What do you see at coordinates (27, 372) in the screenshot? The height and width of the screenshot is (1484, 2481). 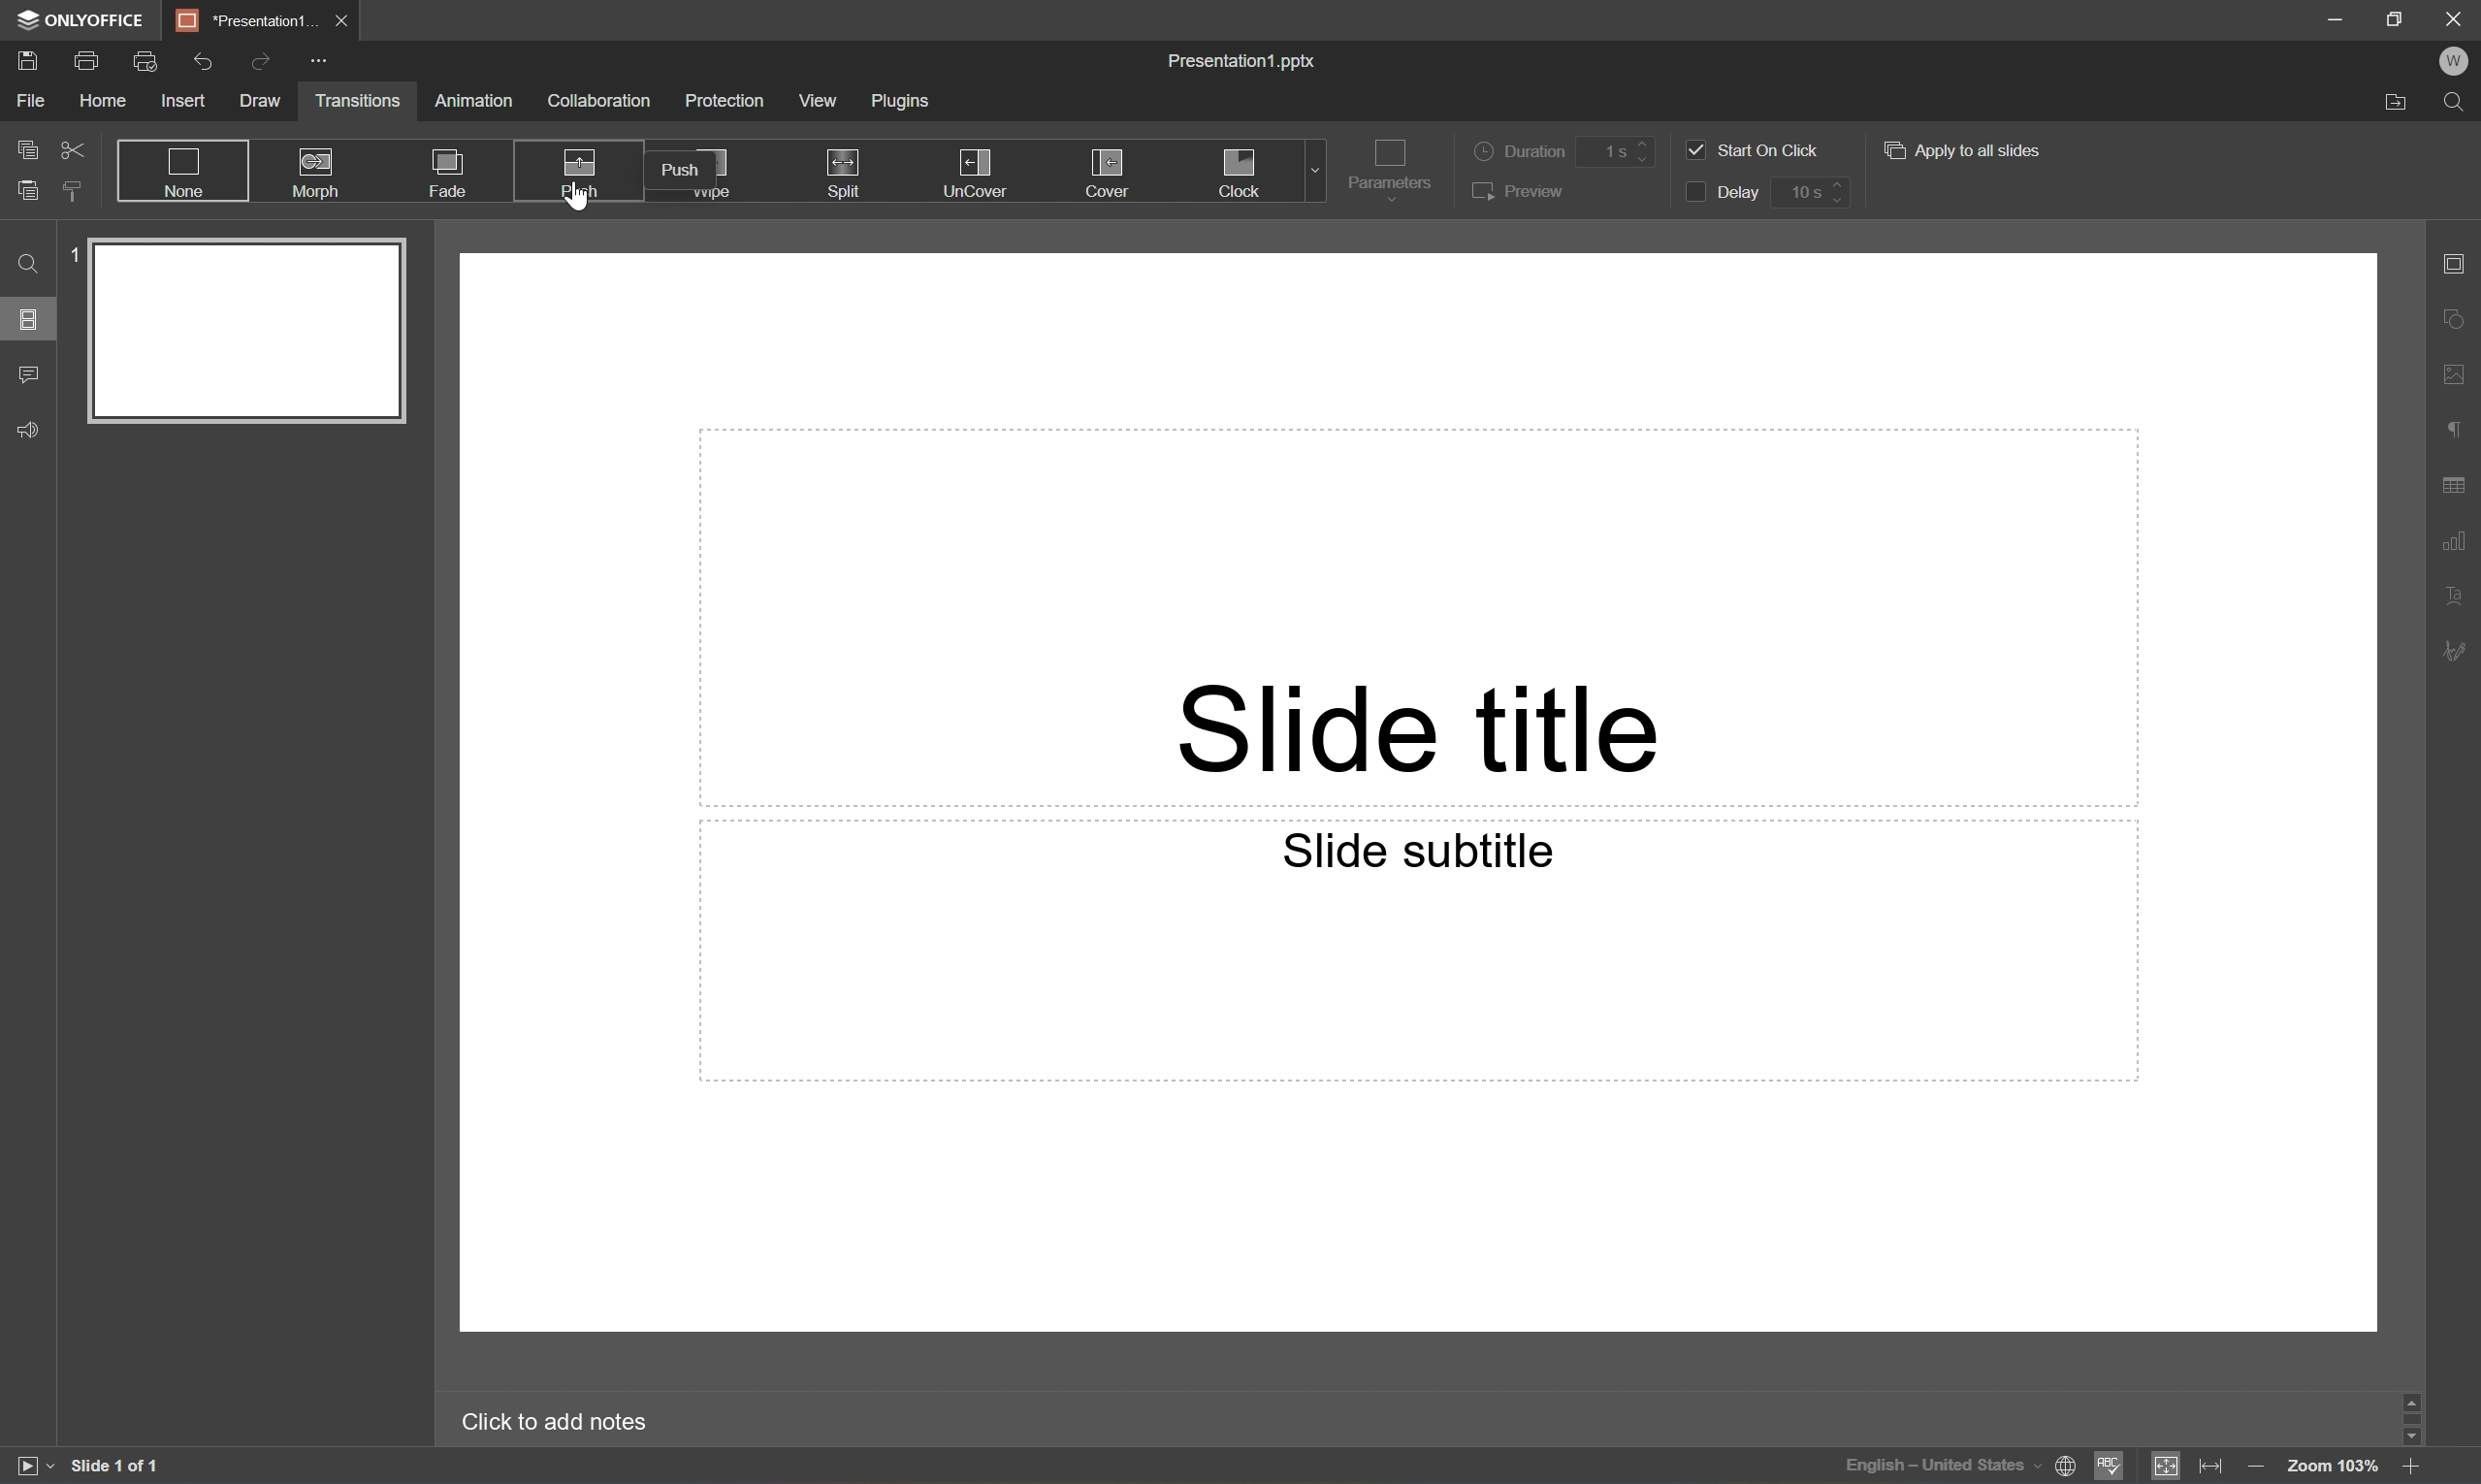 I see `Comments` at bounding box center [27, 372].